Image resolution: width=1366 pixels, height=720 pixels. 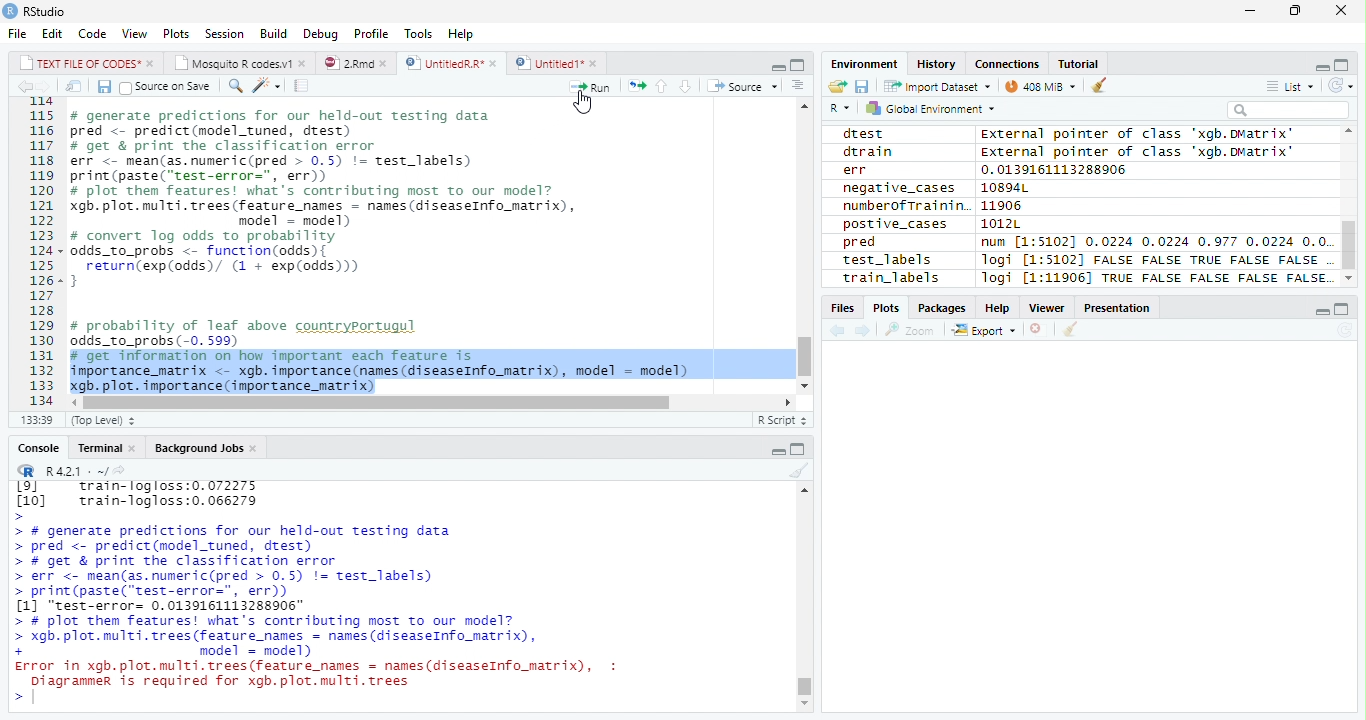 I want to click on logi [1:5102] FALSE FALSE TRUE FALSE FALSE, so click(x=1155, y=259).